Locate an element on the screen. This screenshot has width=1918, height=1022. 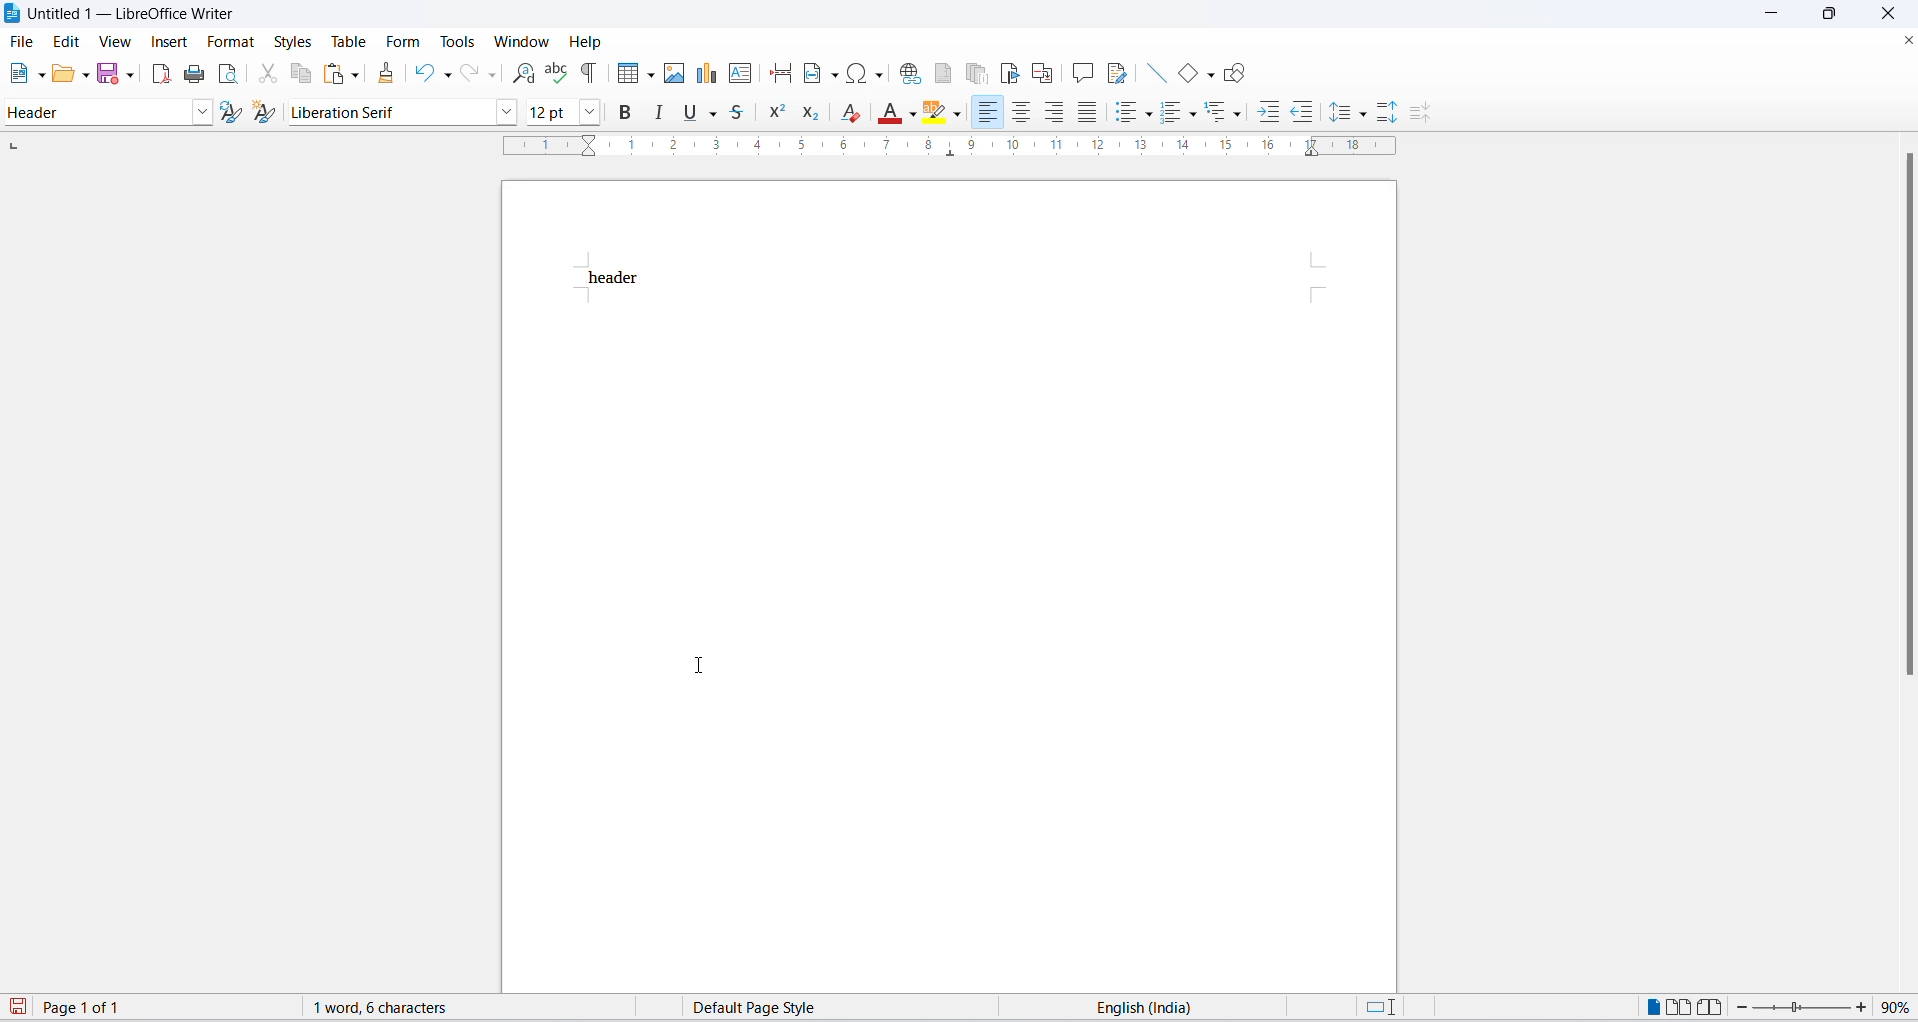
paragraph style options is located at coordinates (198, 112).